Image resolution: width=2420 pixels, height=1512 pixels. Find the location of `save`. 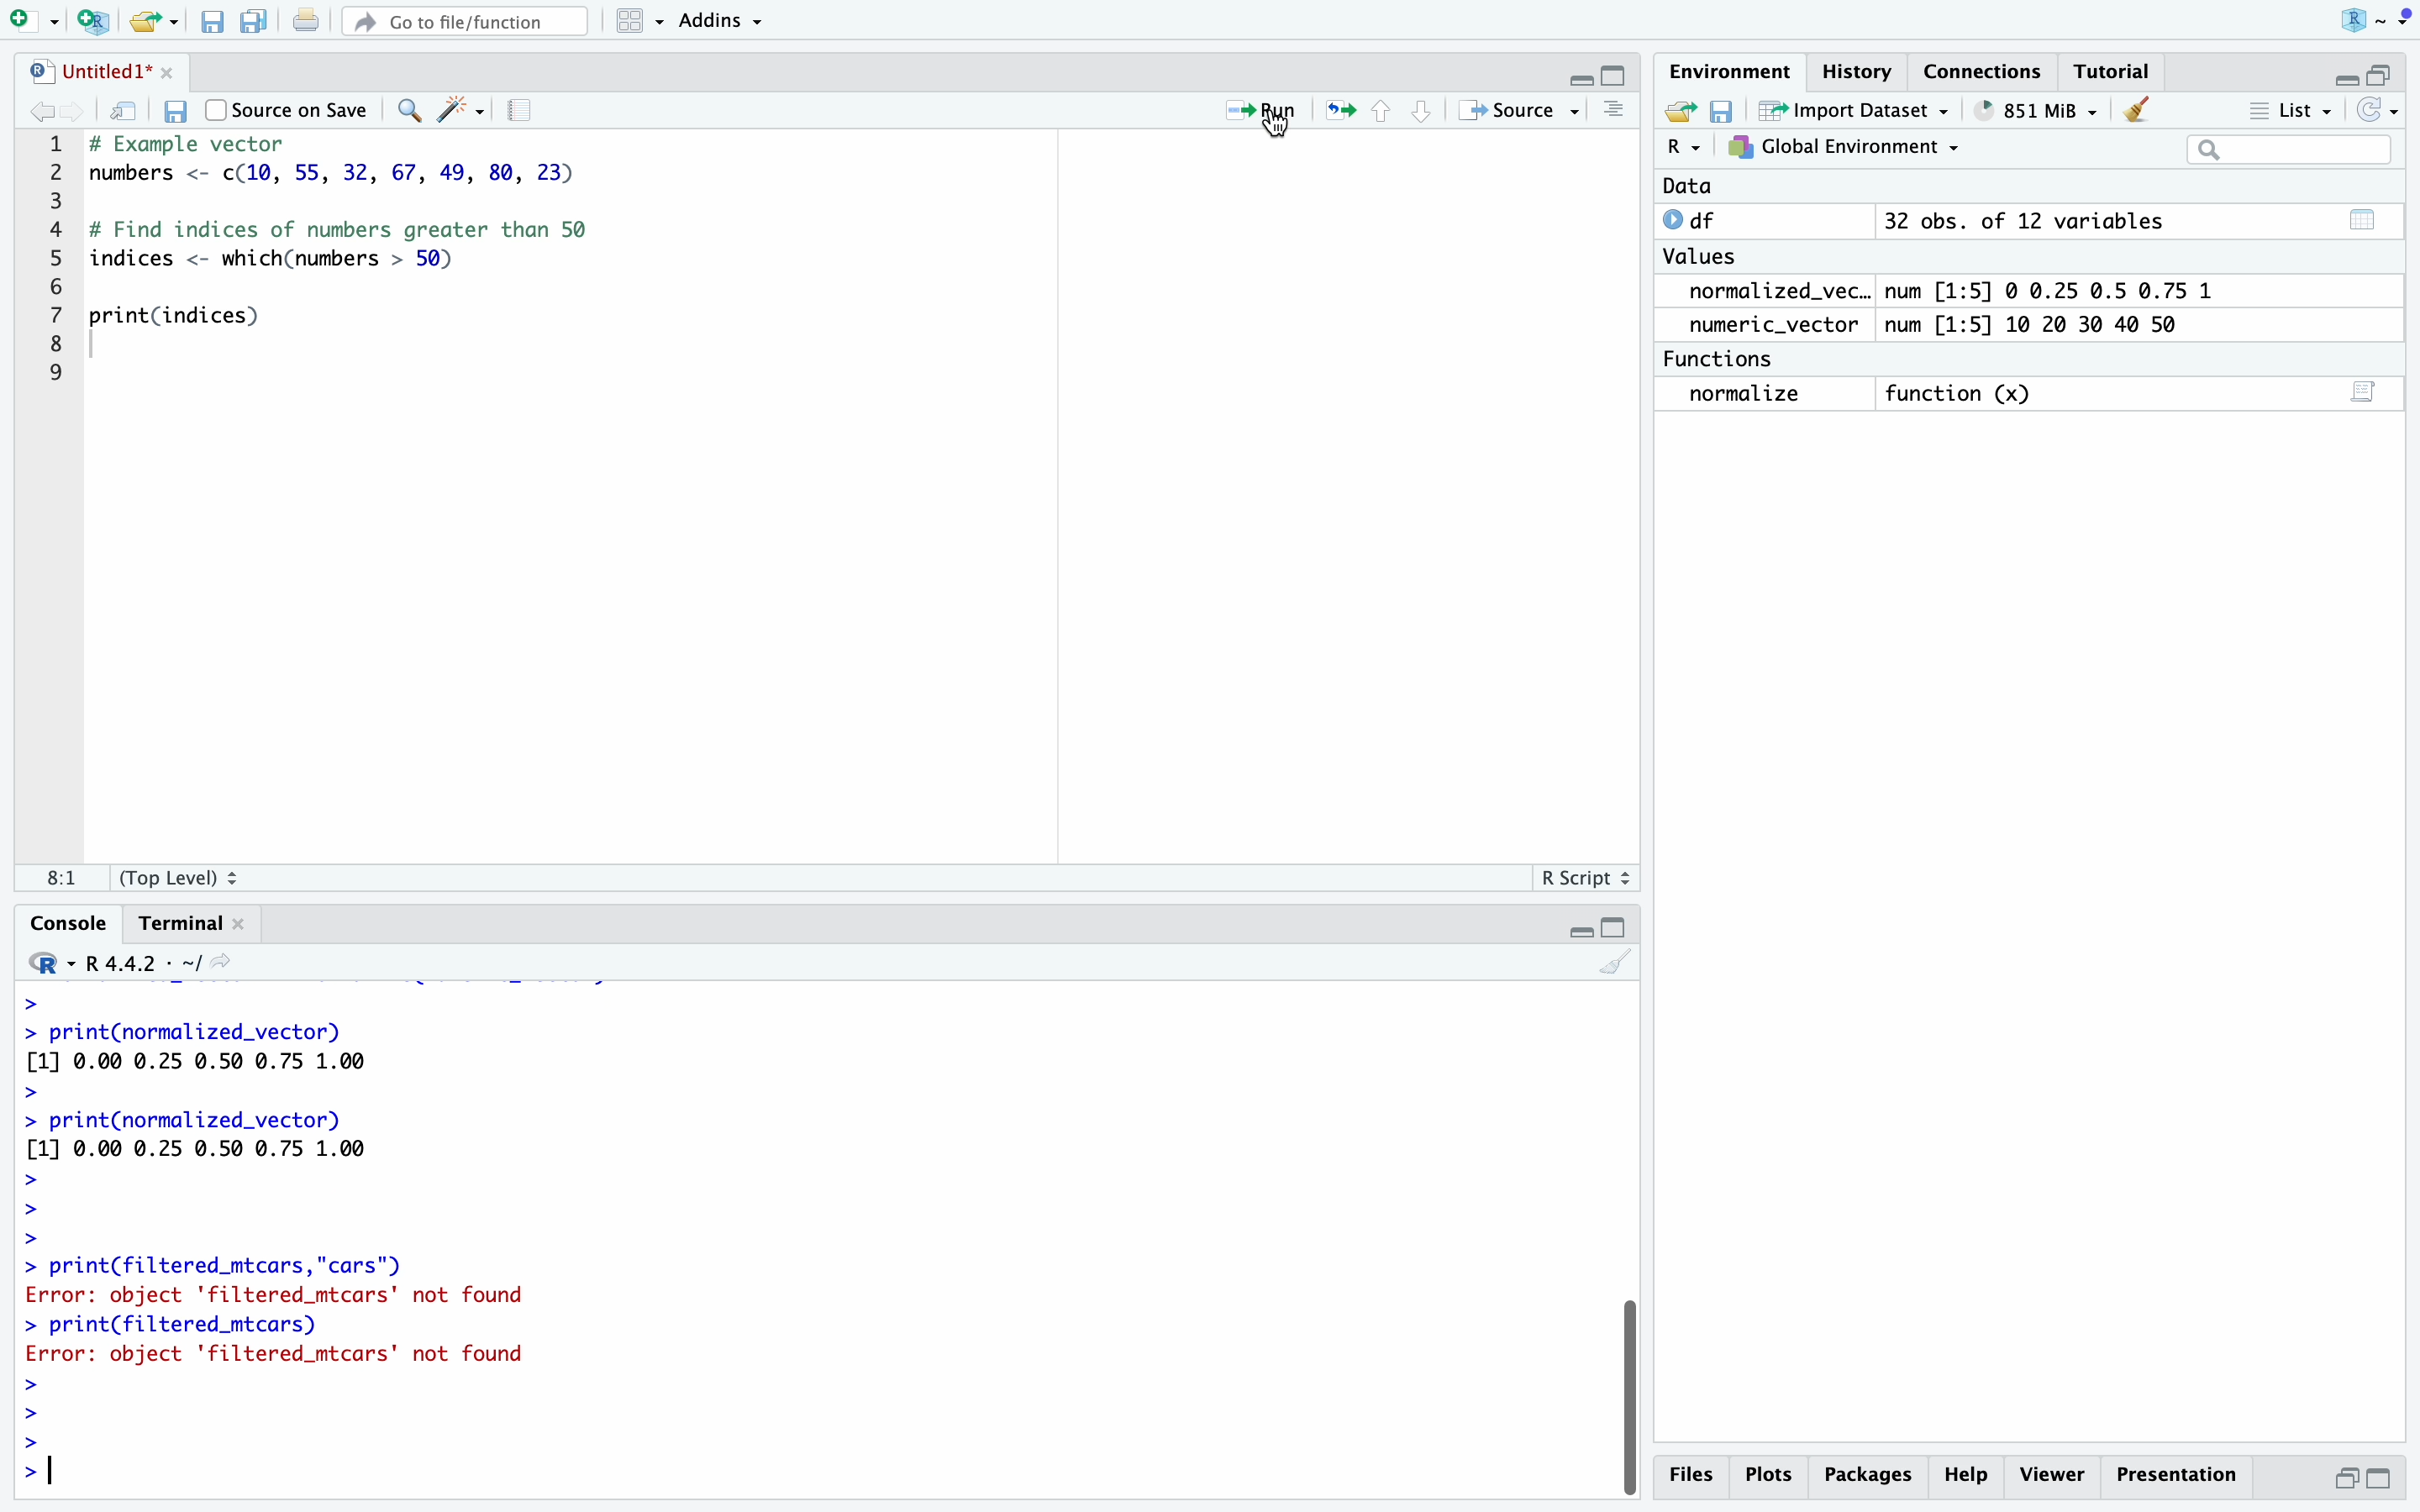

save is located at coordinates (177, 110).